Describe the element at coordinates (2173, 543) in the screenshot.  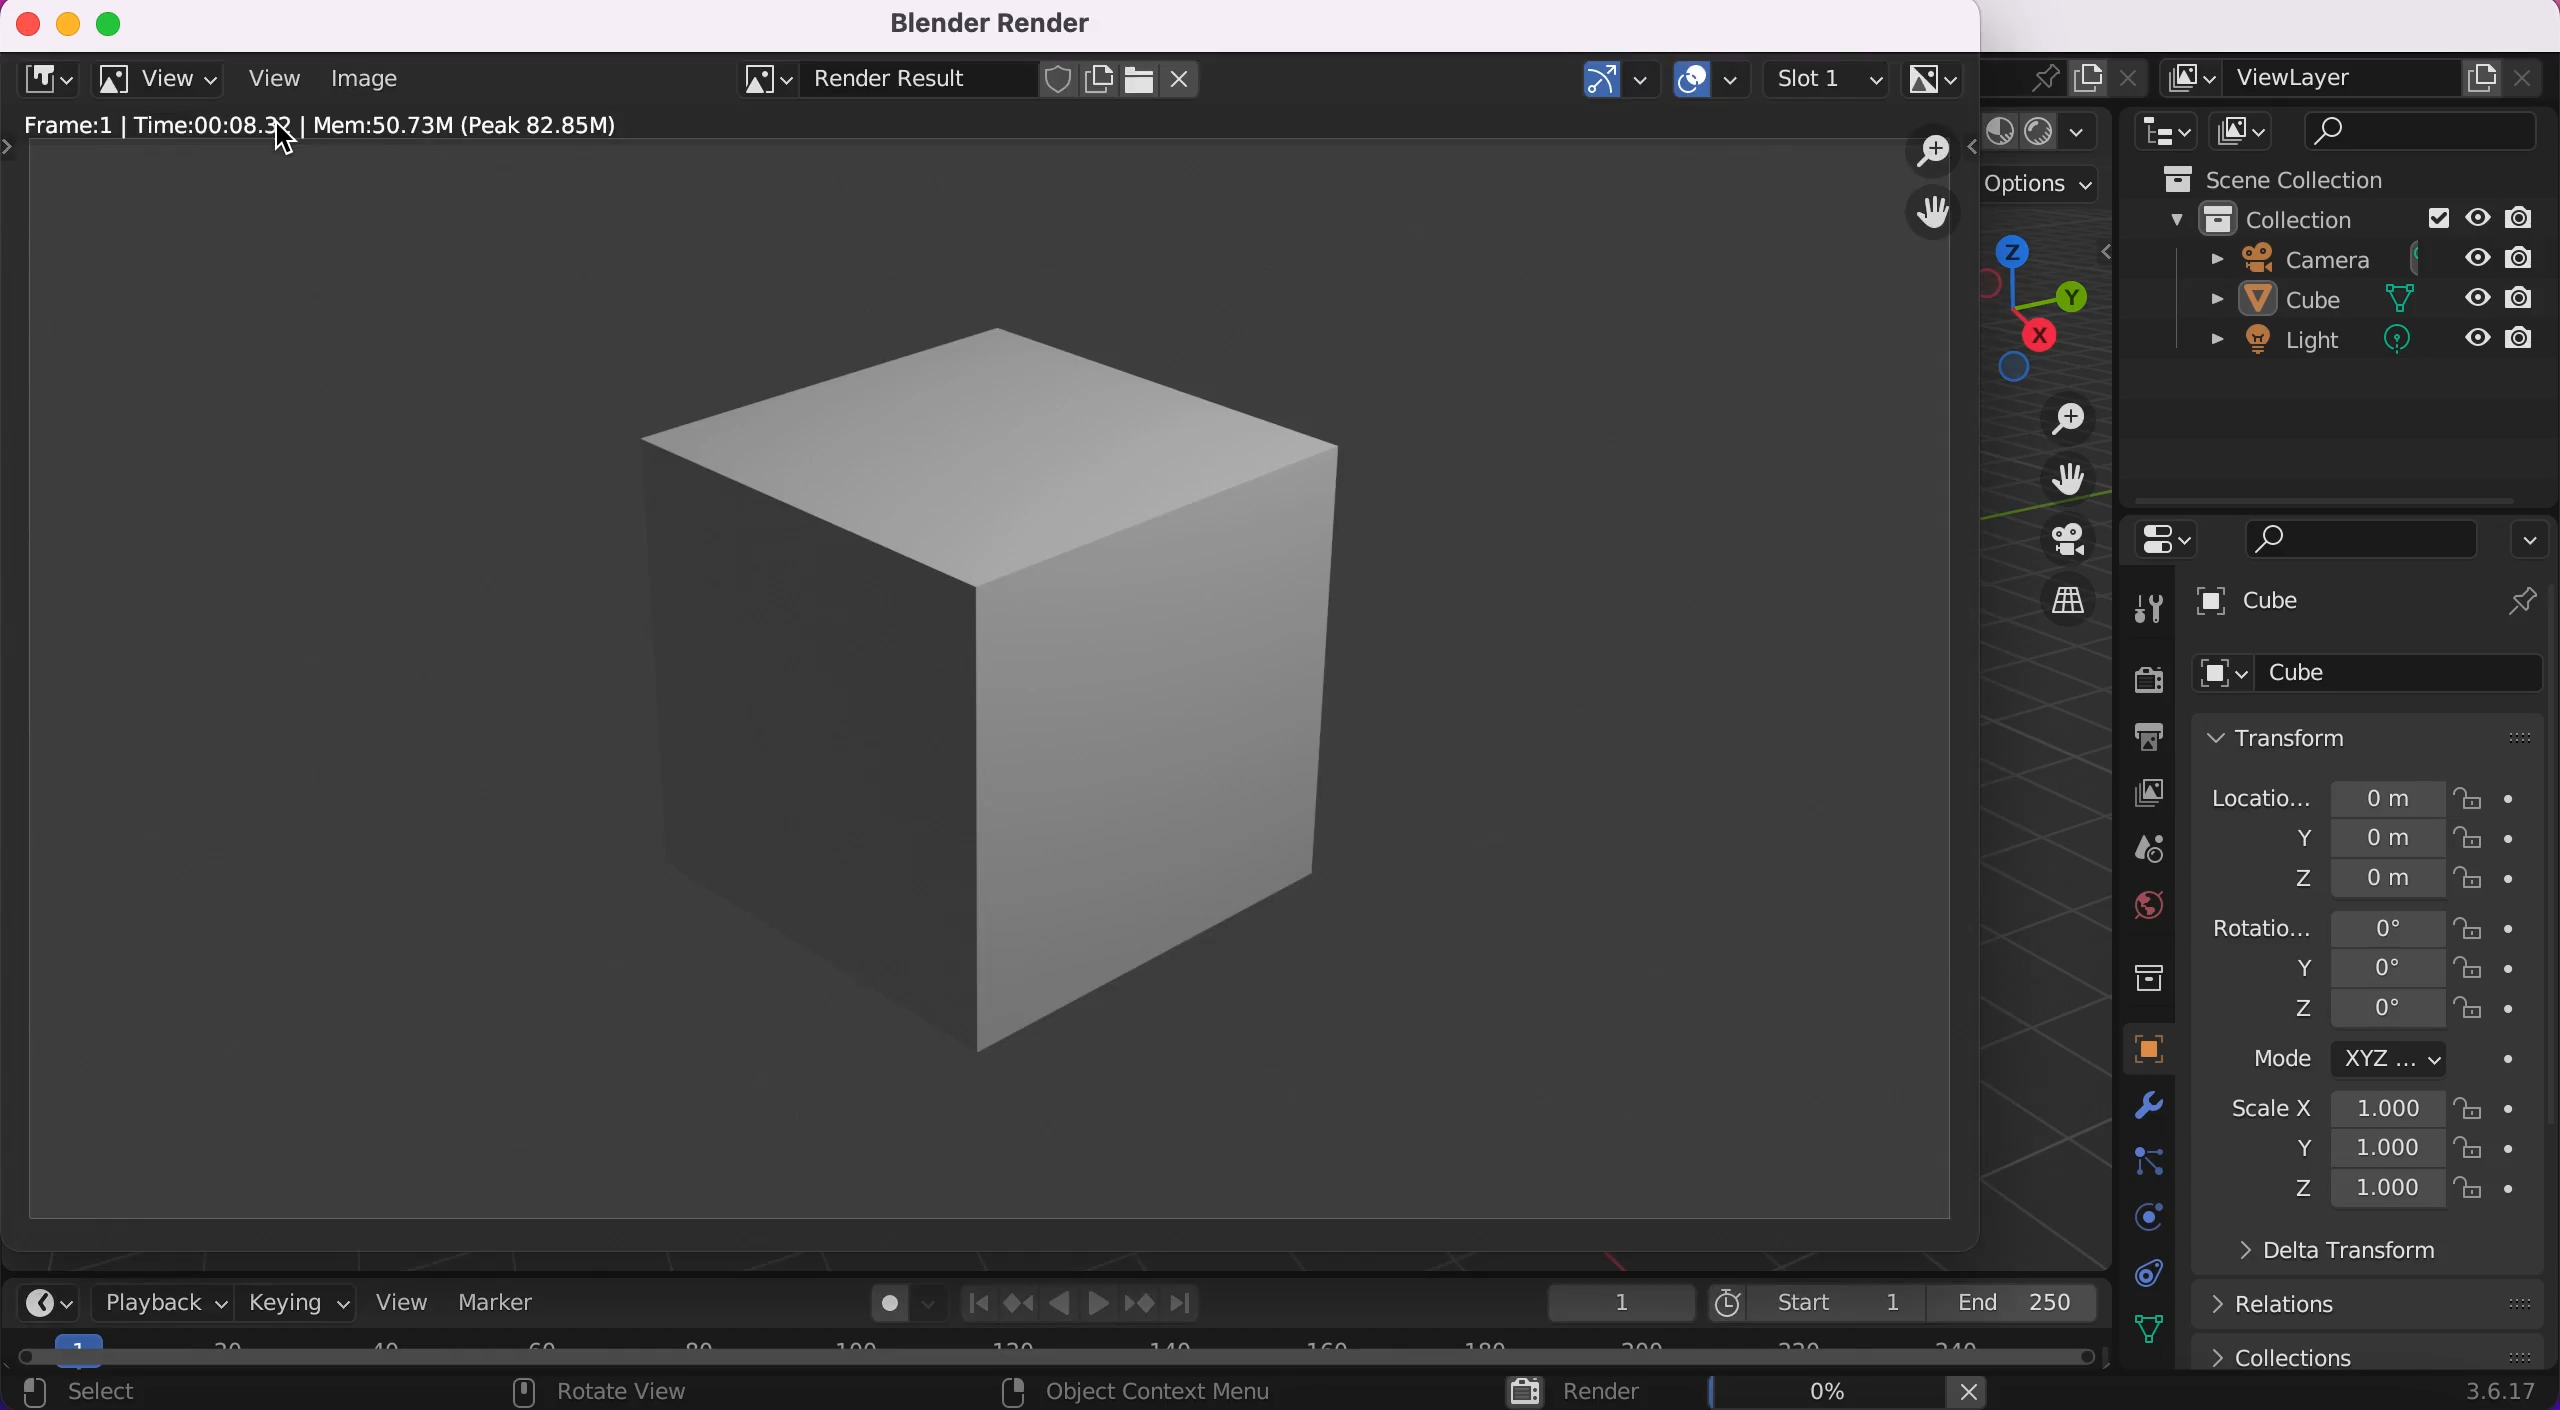
I see `editor type` at that location.